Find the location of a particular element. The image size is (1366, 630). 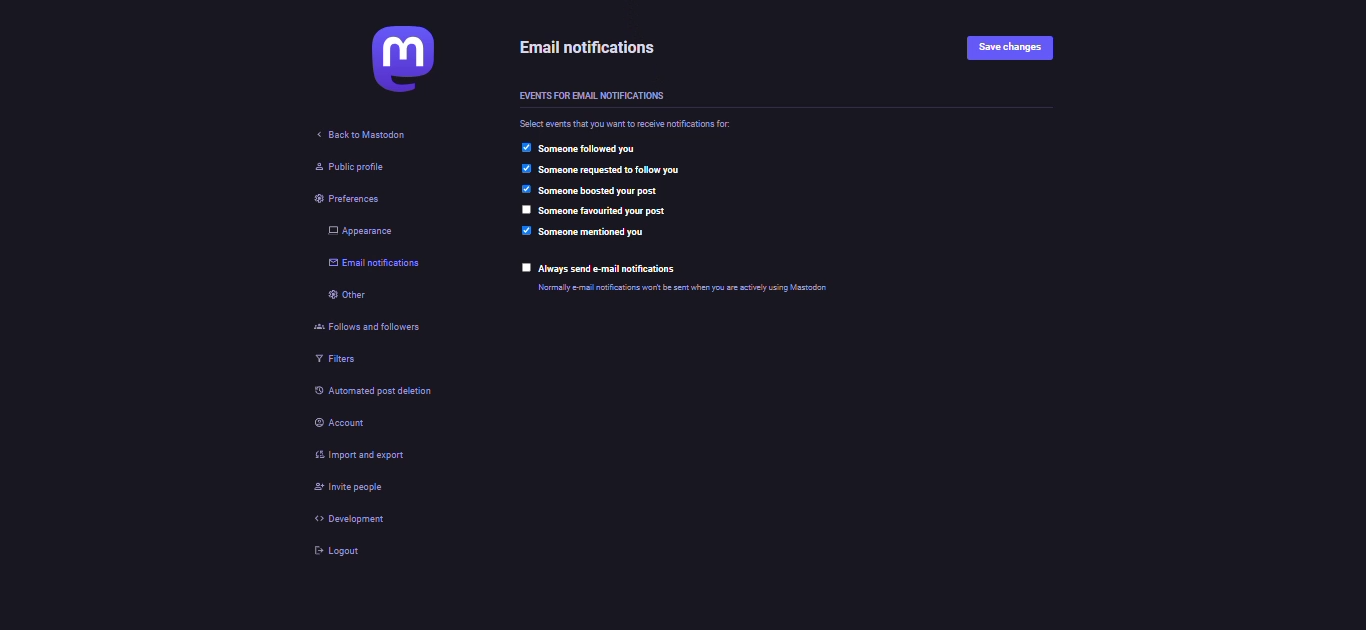

invite people is located at coordinates (342, 486).